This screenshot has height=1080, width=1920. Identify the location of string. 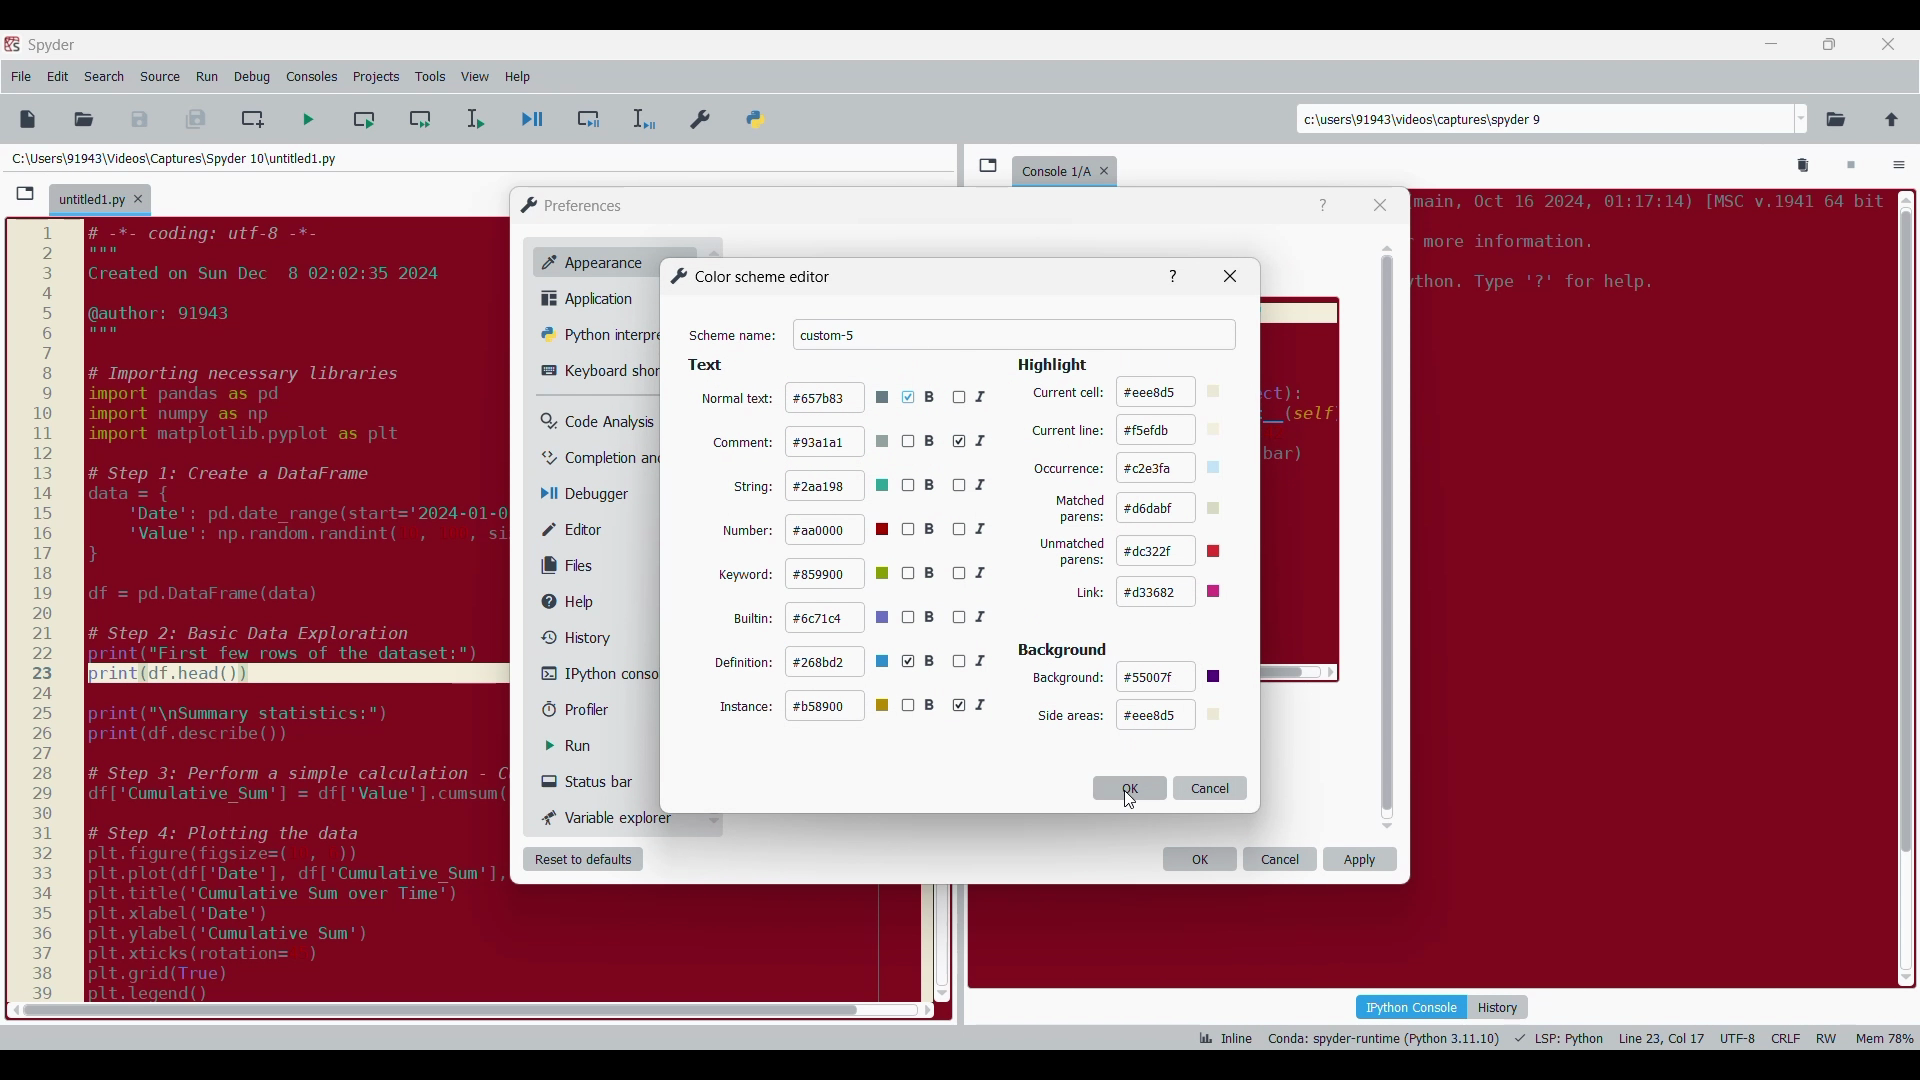
(755, 486).